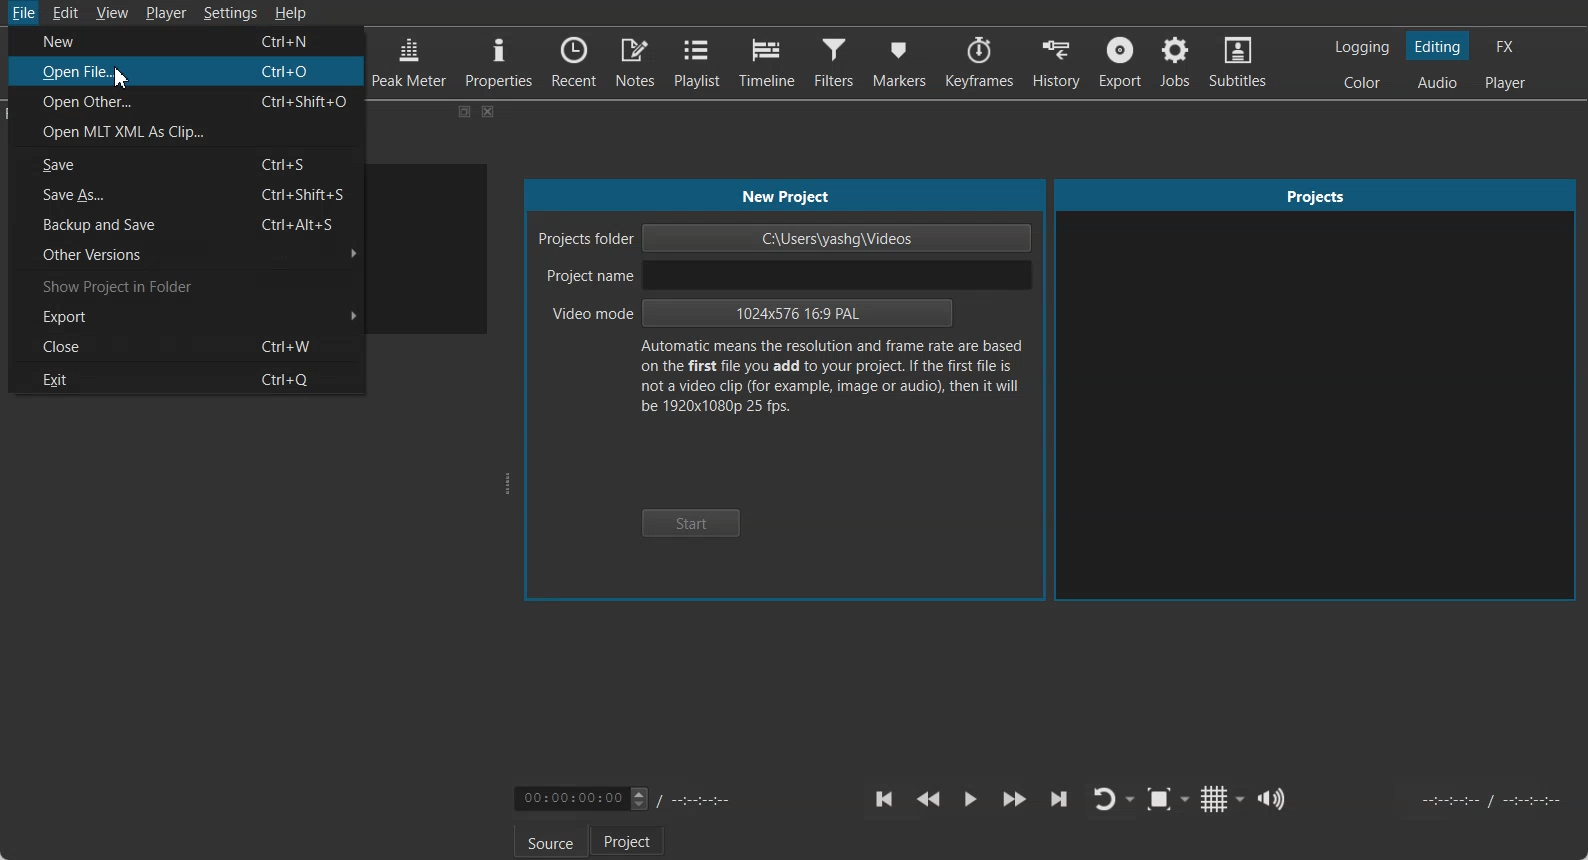 The height and width of the screenshot is (860, 1588). Describe the element at coordinates (189, 164) in the screenshot. I see `Save` at that location.